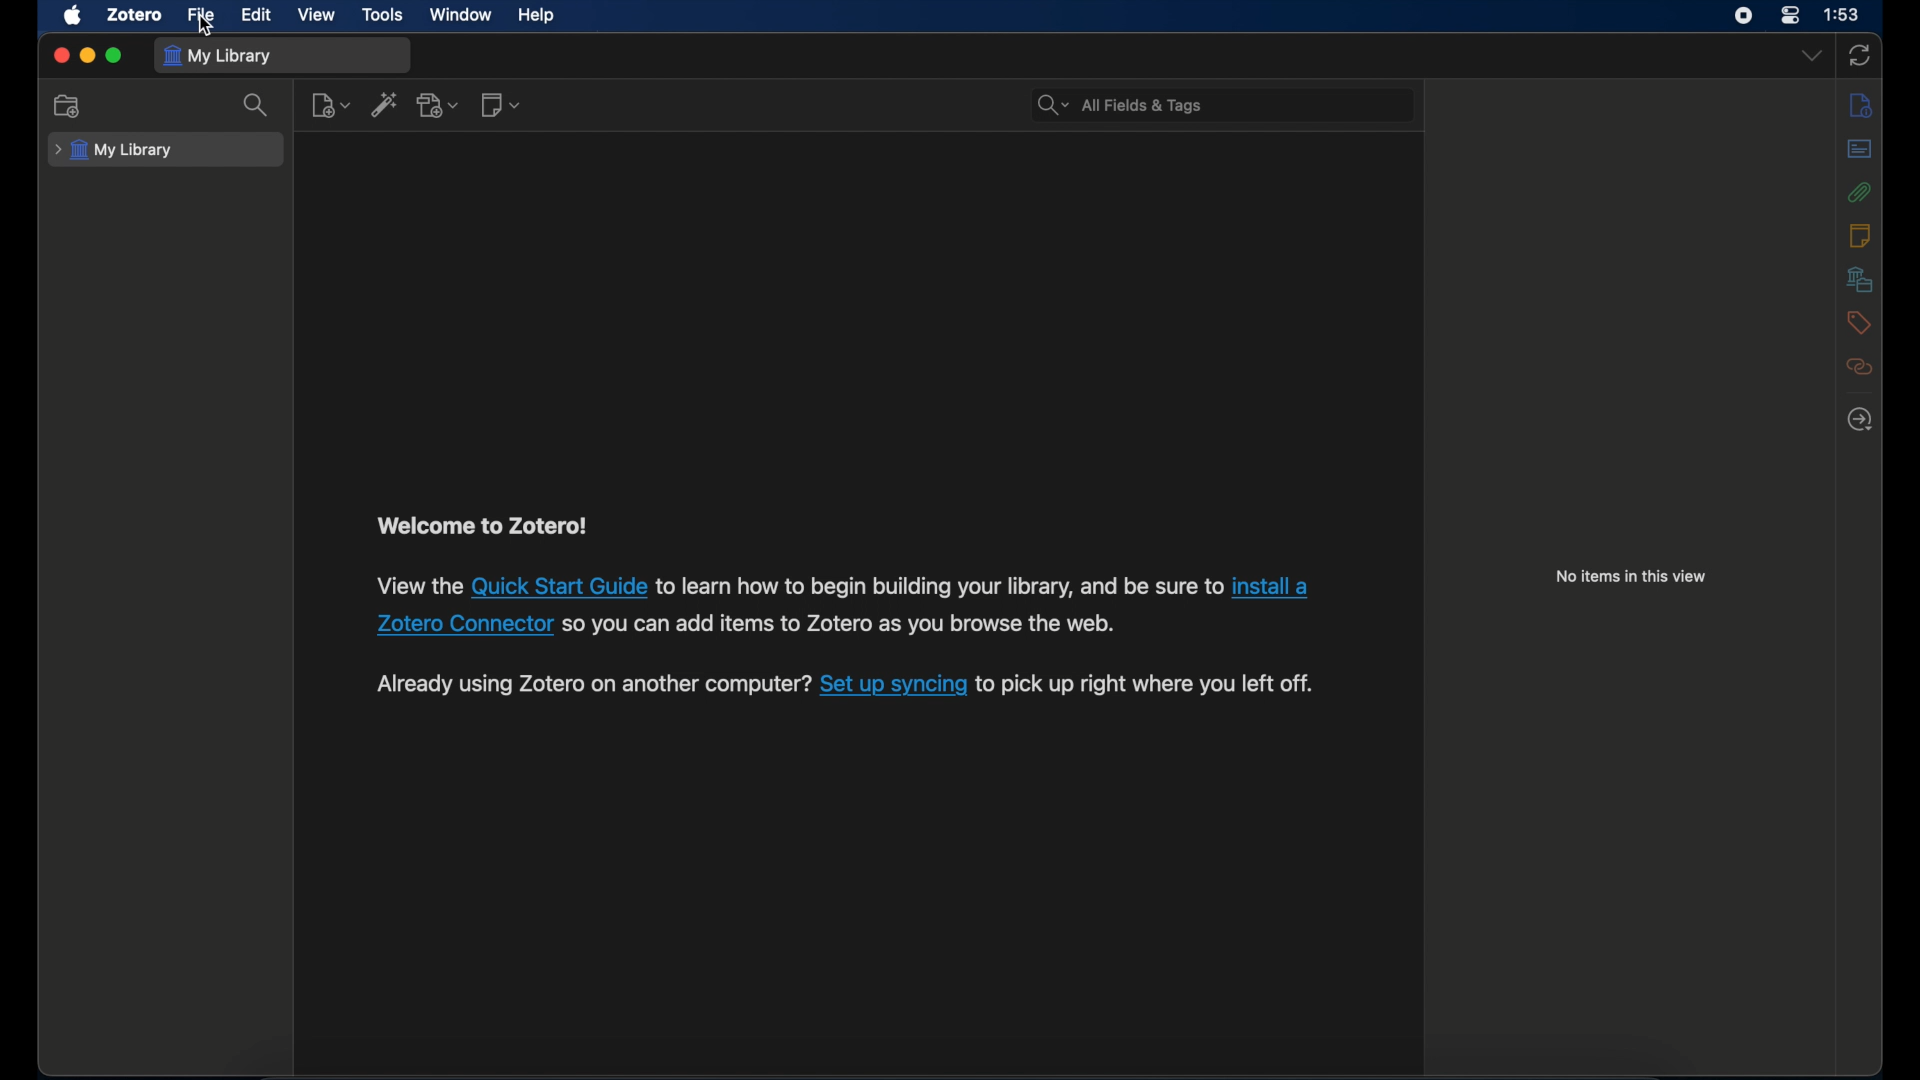  Describe the element at coordinates (482, 526) in the screenshot. I see `welcome to zotero` at that location.